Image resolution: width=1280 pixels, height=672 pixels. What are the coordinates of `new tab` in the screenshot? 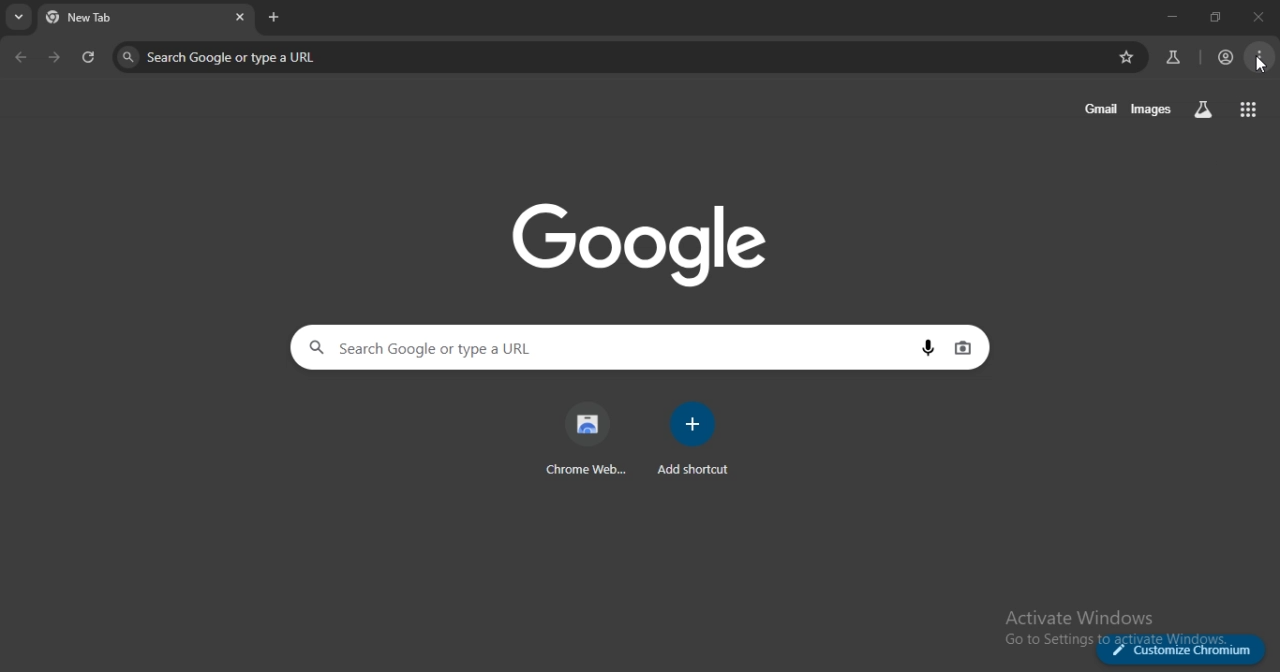 It's located at (273, 17).